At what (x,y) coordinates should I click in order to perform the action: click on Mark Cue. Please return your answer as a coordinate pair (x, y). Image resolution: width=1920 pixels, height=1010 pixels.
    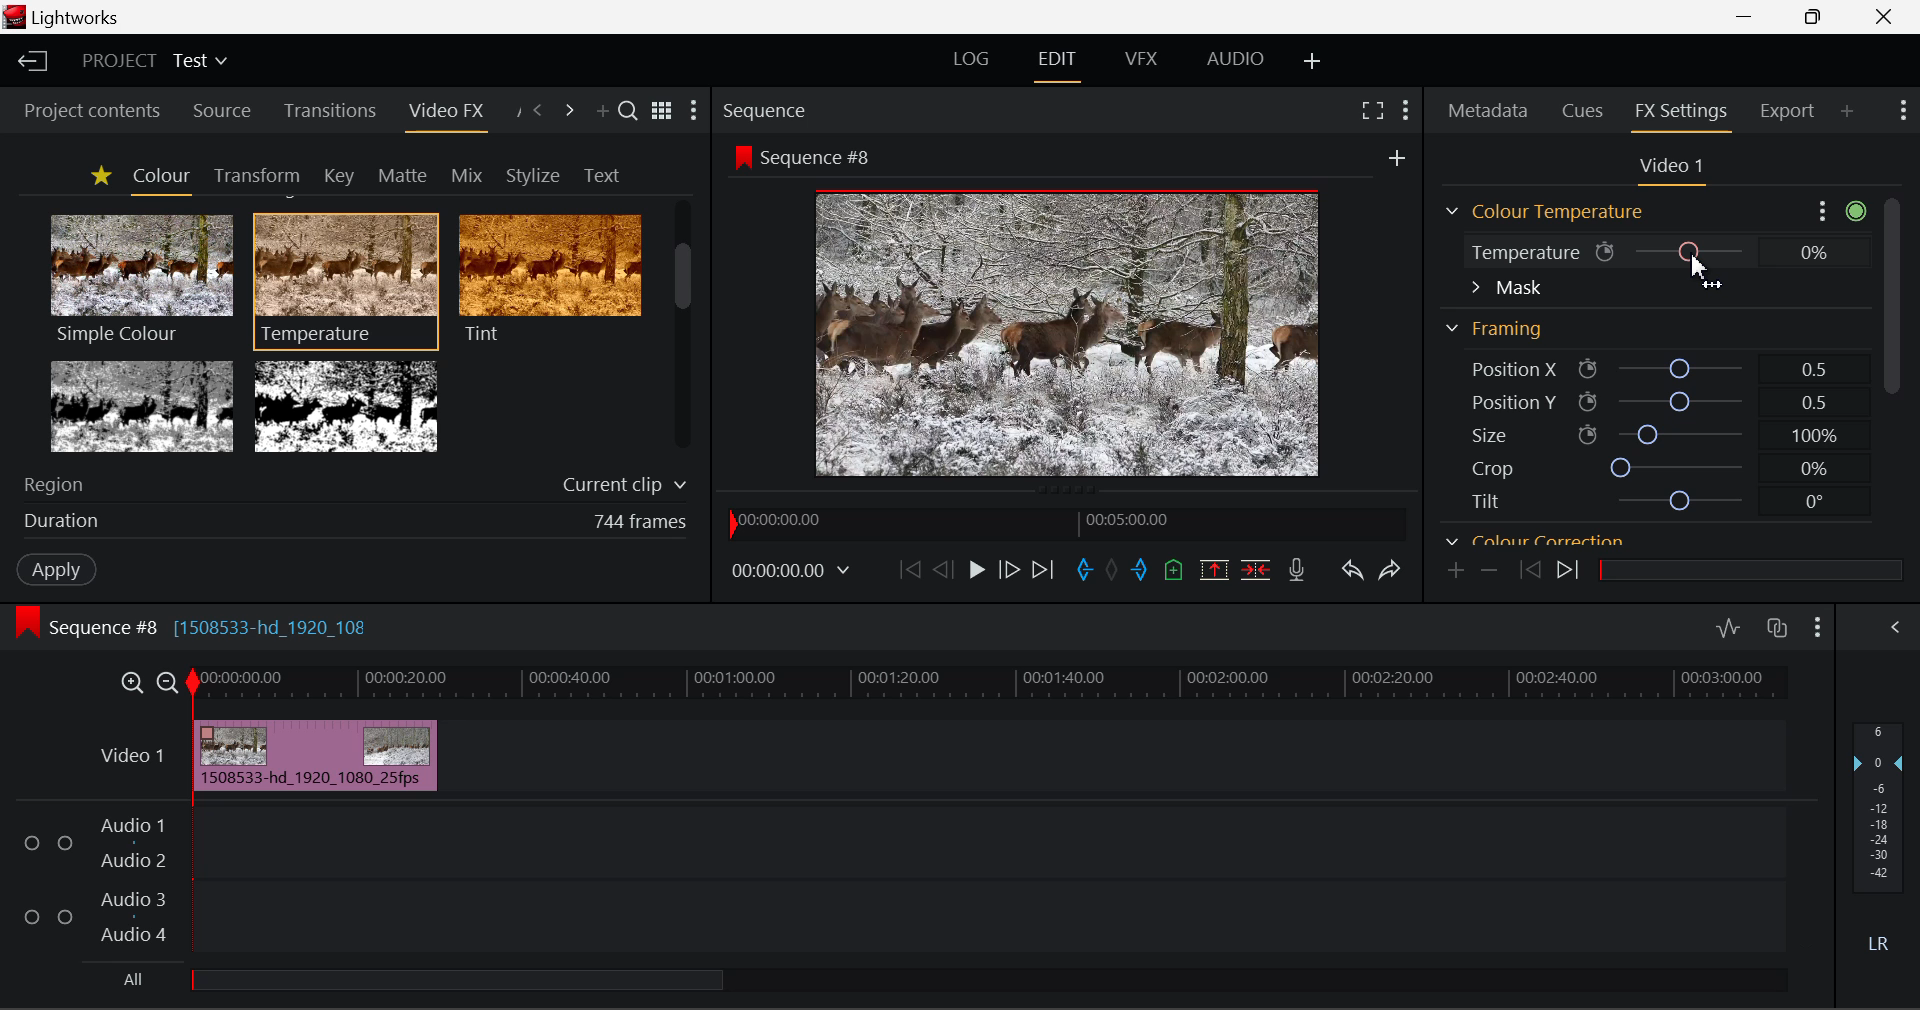
    Looking at the image, I should click on (1174, 572).